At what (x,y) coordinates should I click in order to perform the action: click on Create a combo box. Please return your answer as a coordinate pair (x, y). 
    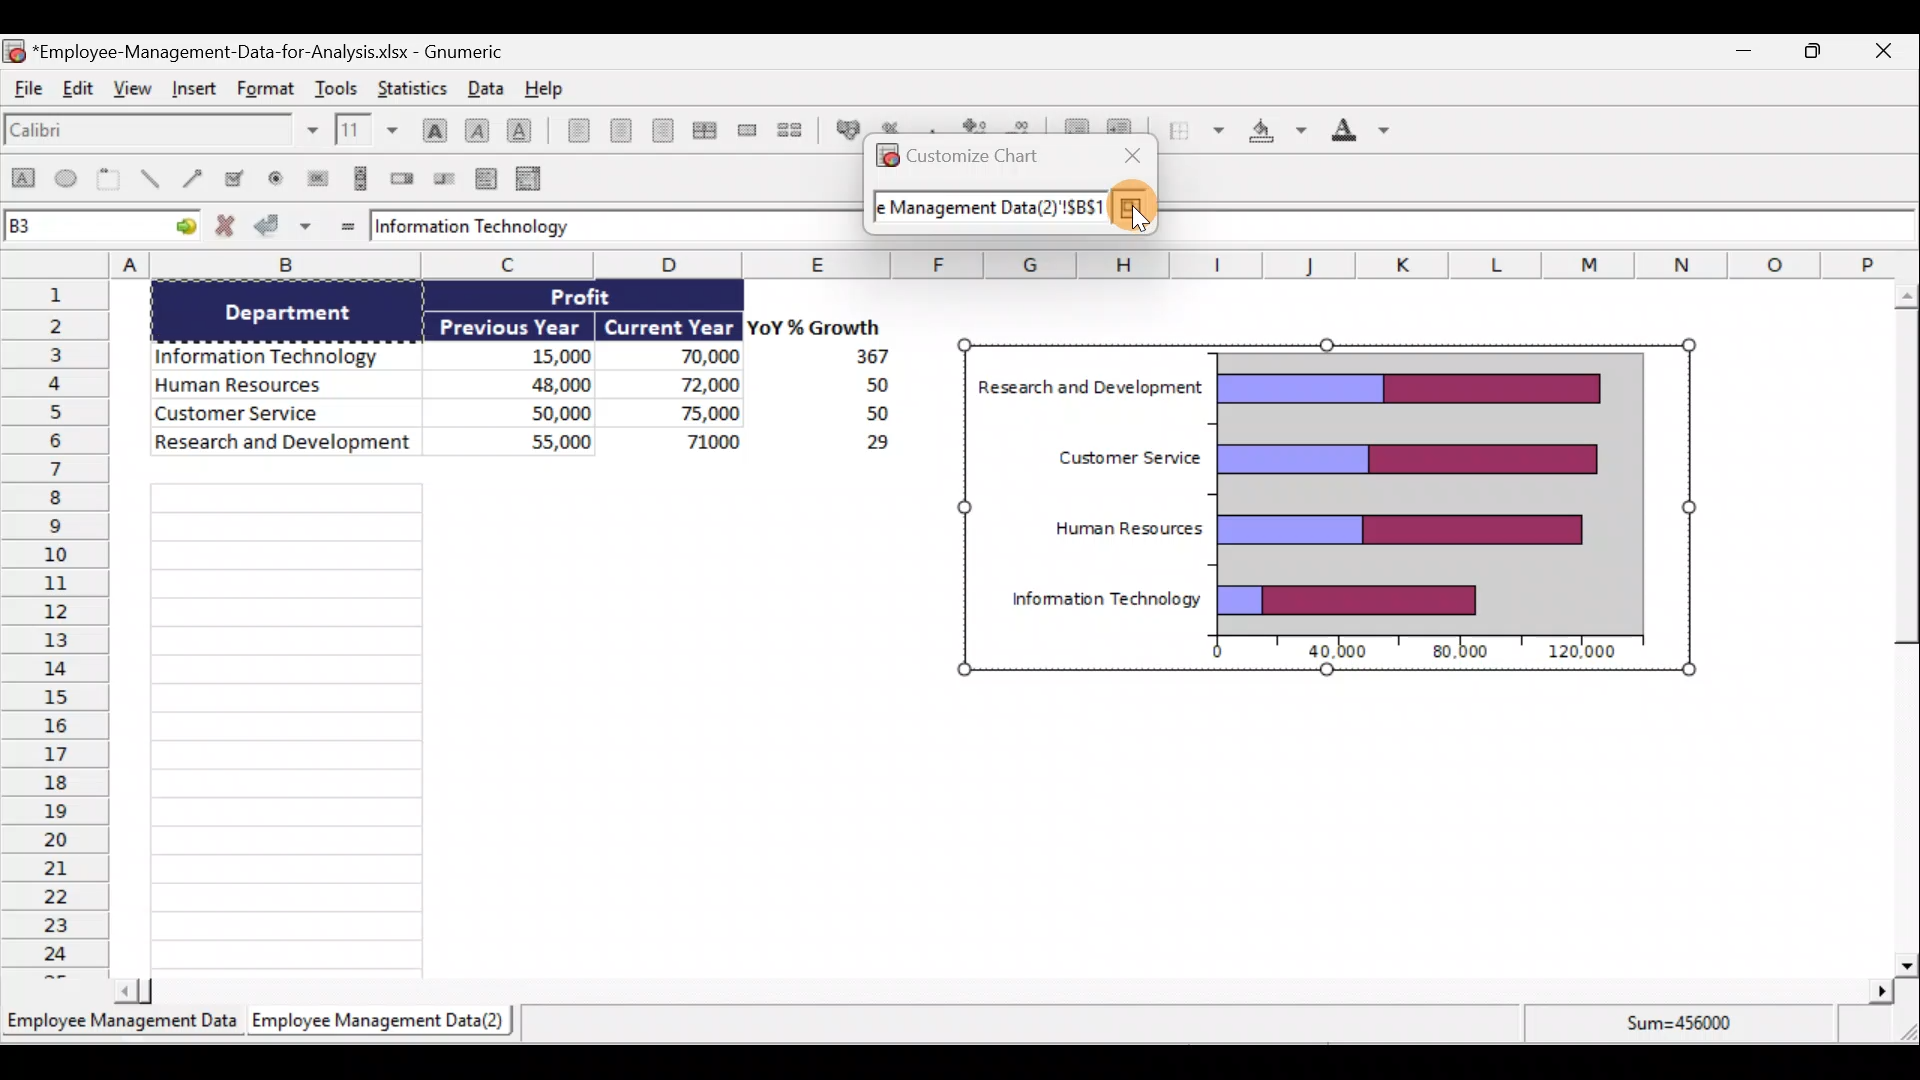
    Looking at the image, I should click on (533, 180).